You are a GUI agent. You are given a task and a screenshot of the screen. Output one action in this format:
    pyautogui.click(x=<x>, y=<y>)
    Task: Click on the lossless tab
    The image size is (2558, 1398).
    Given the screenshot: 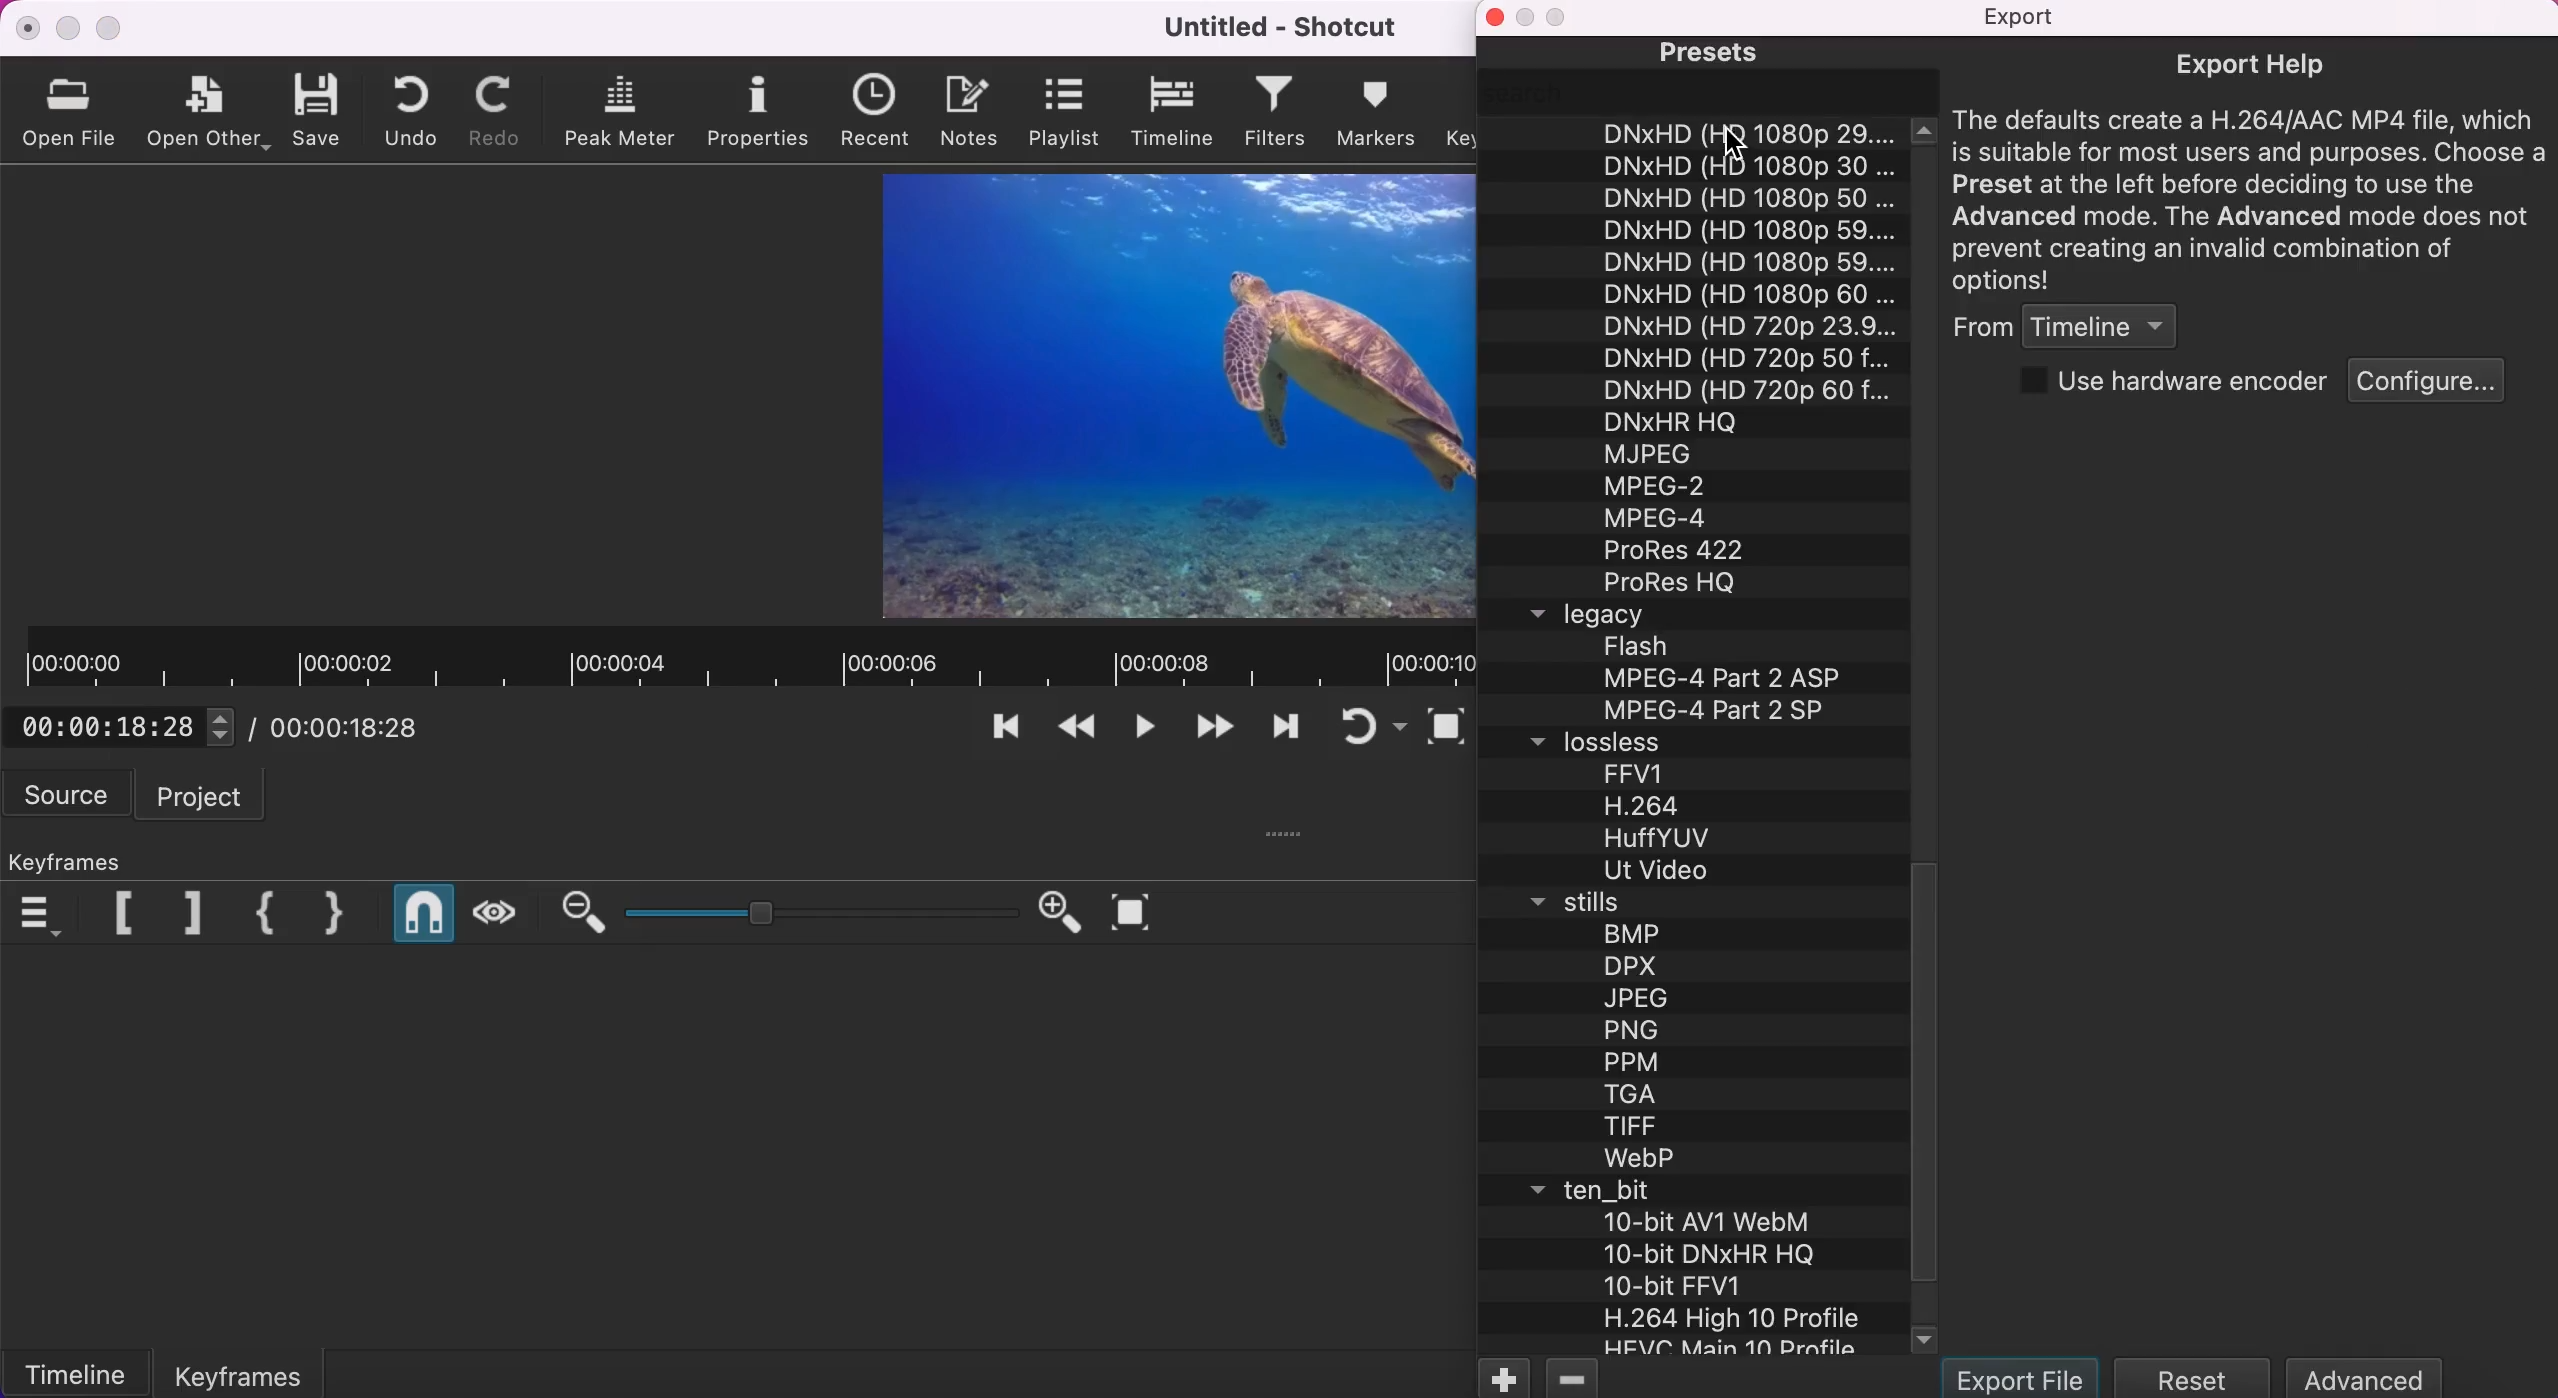 What is the action you would take?
    pyautogui.click(x=1690, y=744)
    